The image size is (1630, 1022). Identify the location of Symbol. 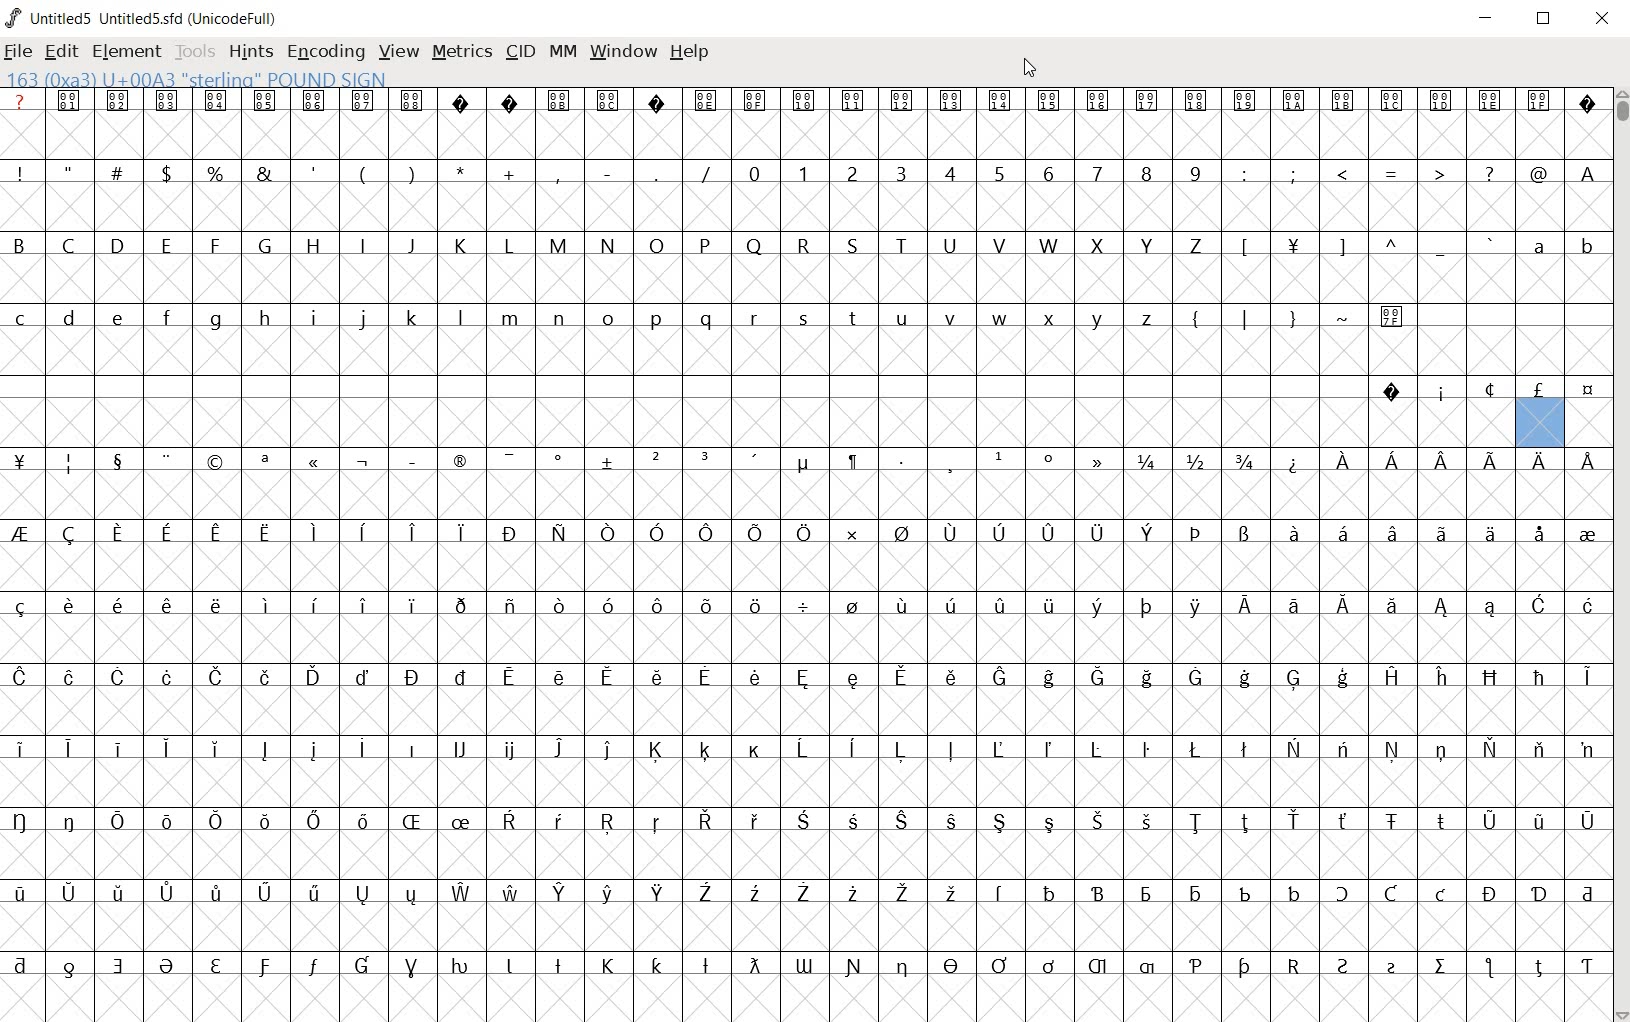
(23, 965).